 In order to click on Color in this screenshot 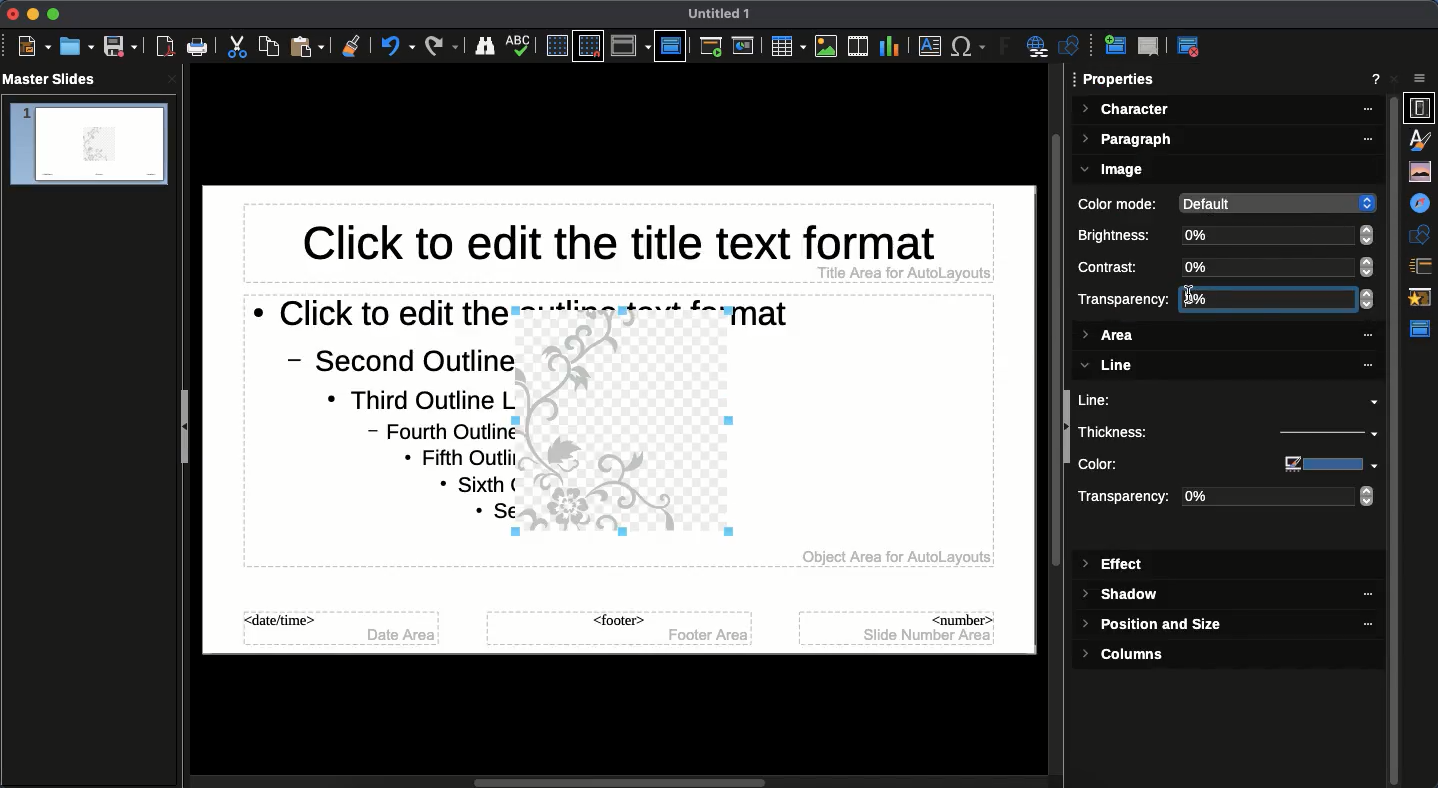, I will do `click(1157, 465)`.